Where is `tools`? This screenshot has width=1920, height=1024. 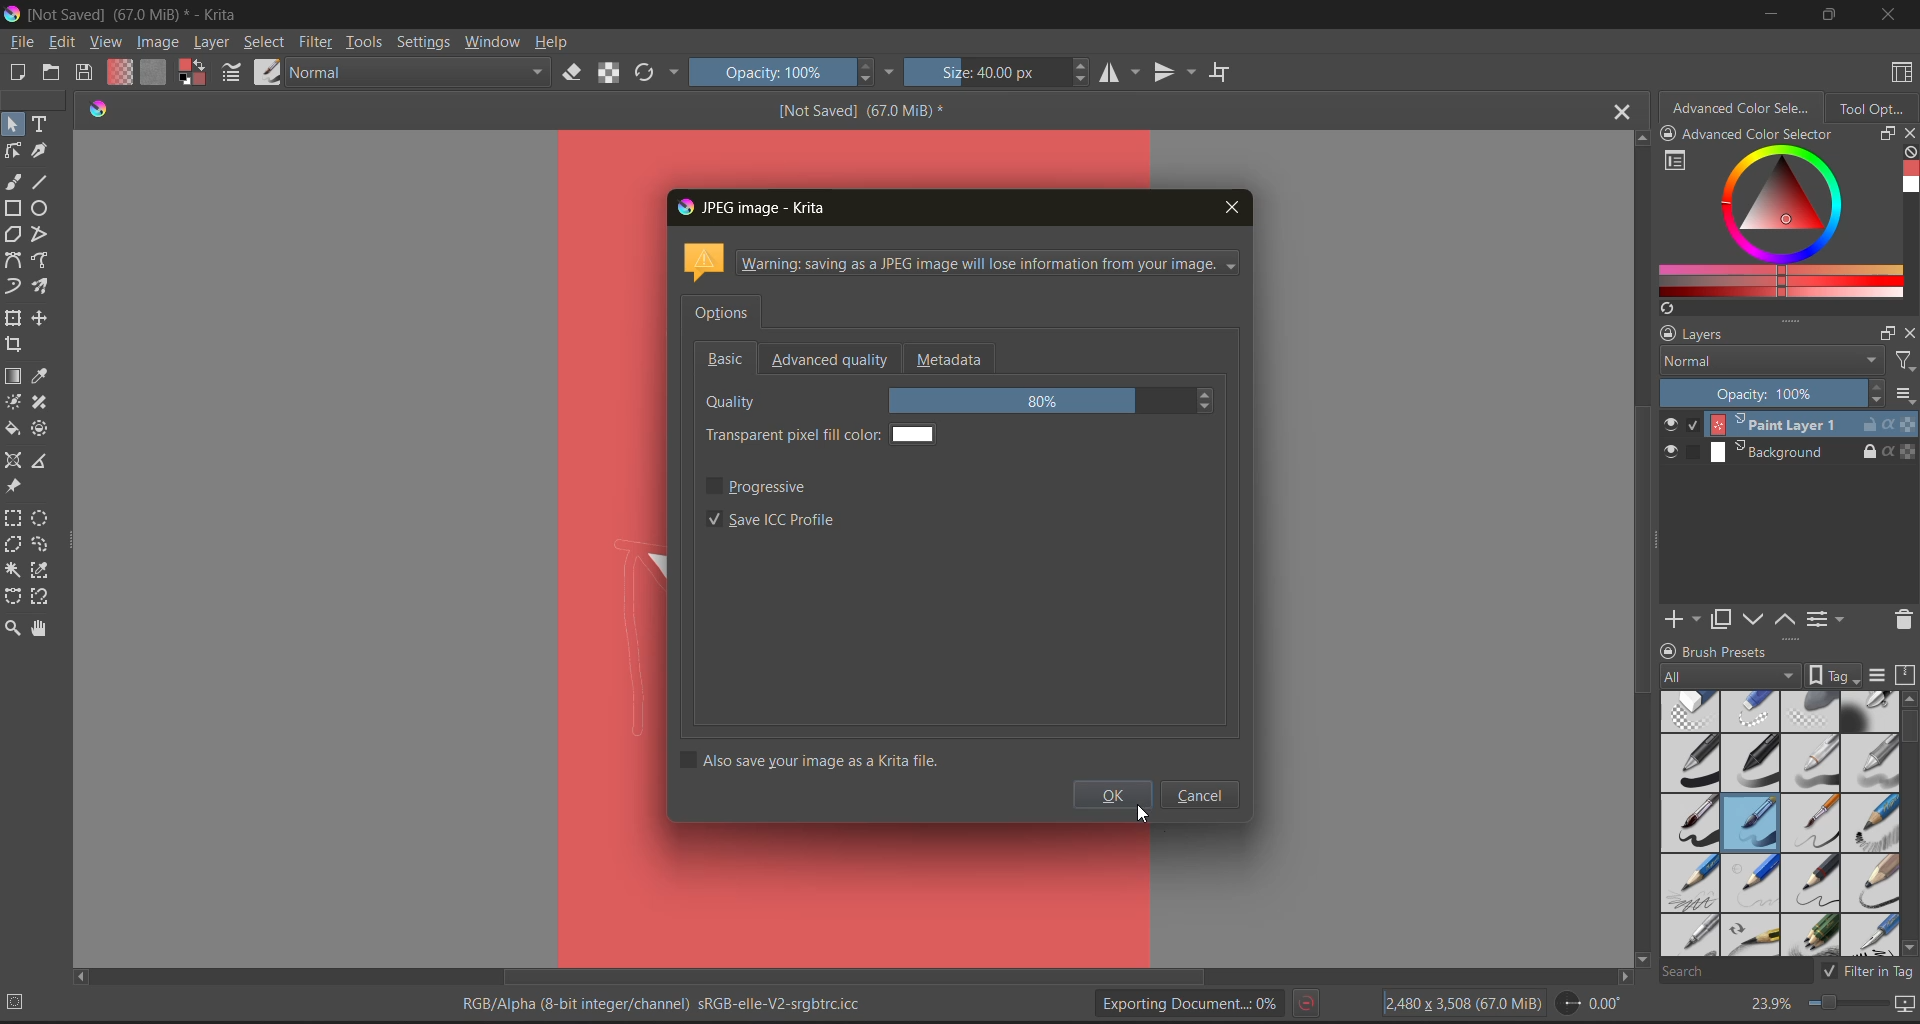 tools is located at coordinates (45, 260).